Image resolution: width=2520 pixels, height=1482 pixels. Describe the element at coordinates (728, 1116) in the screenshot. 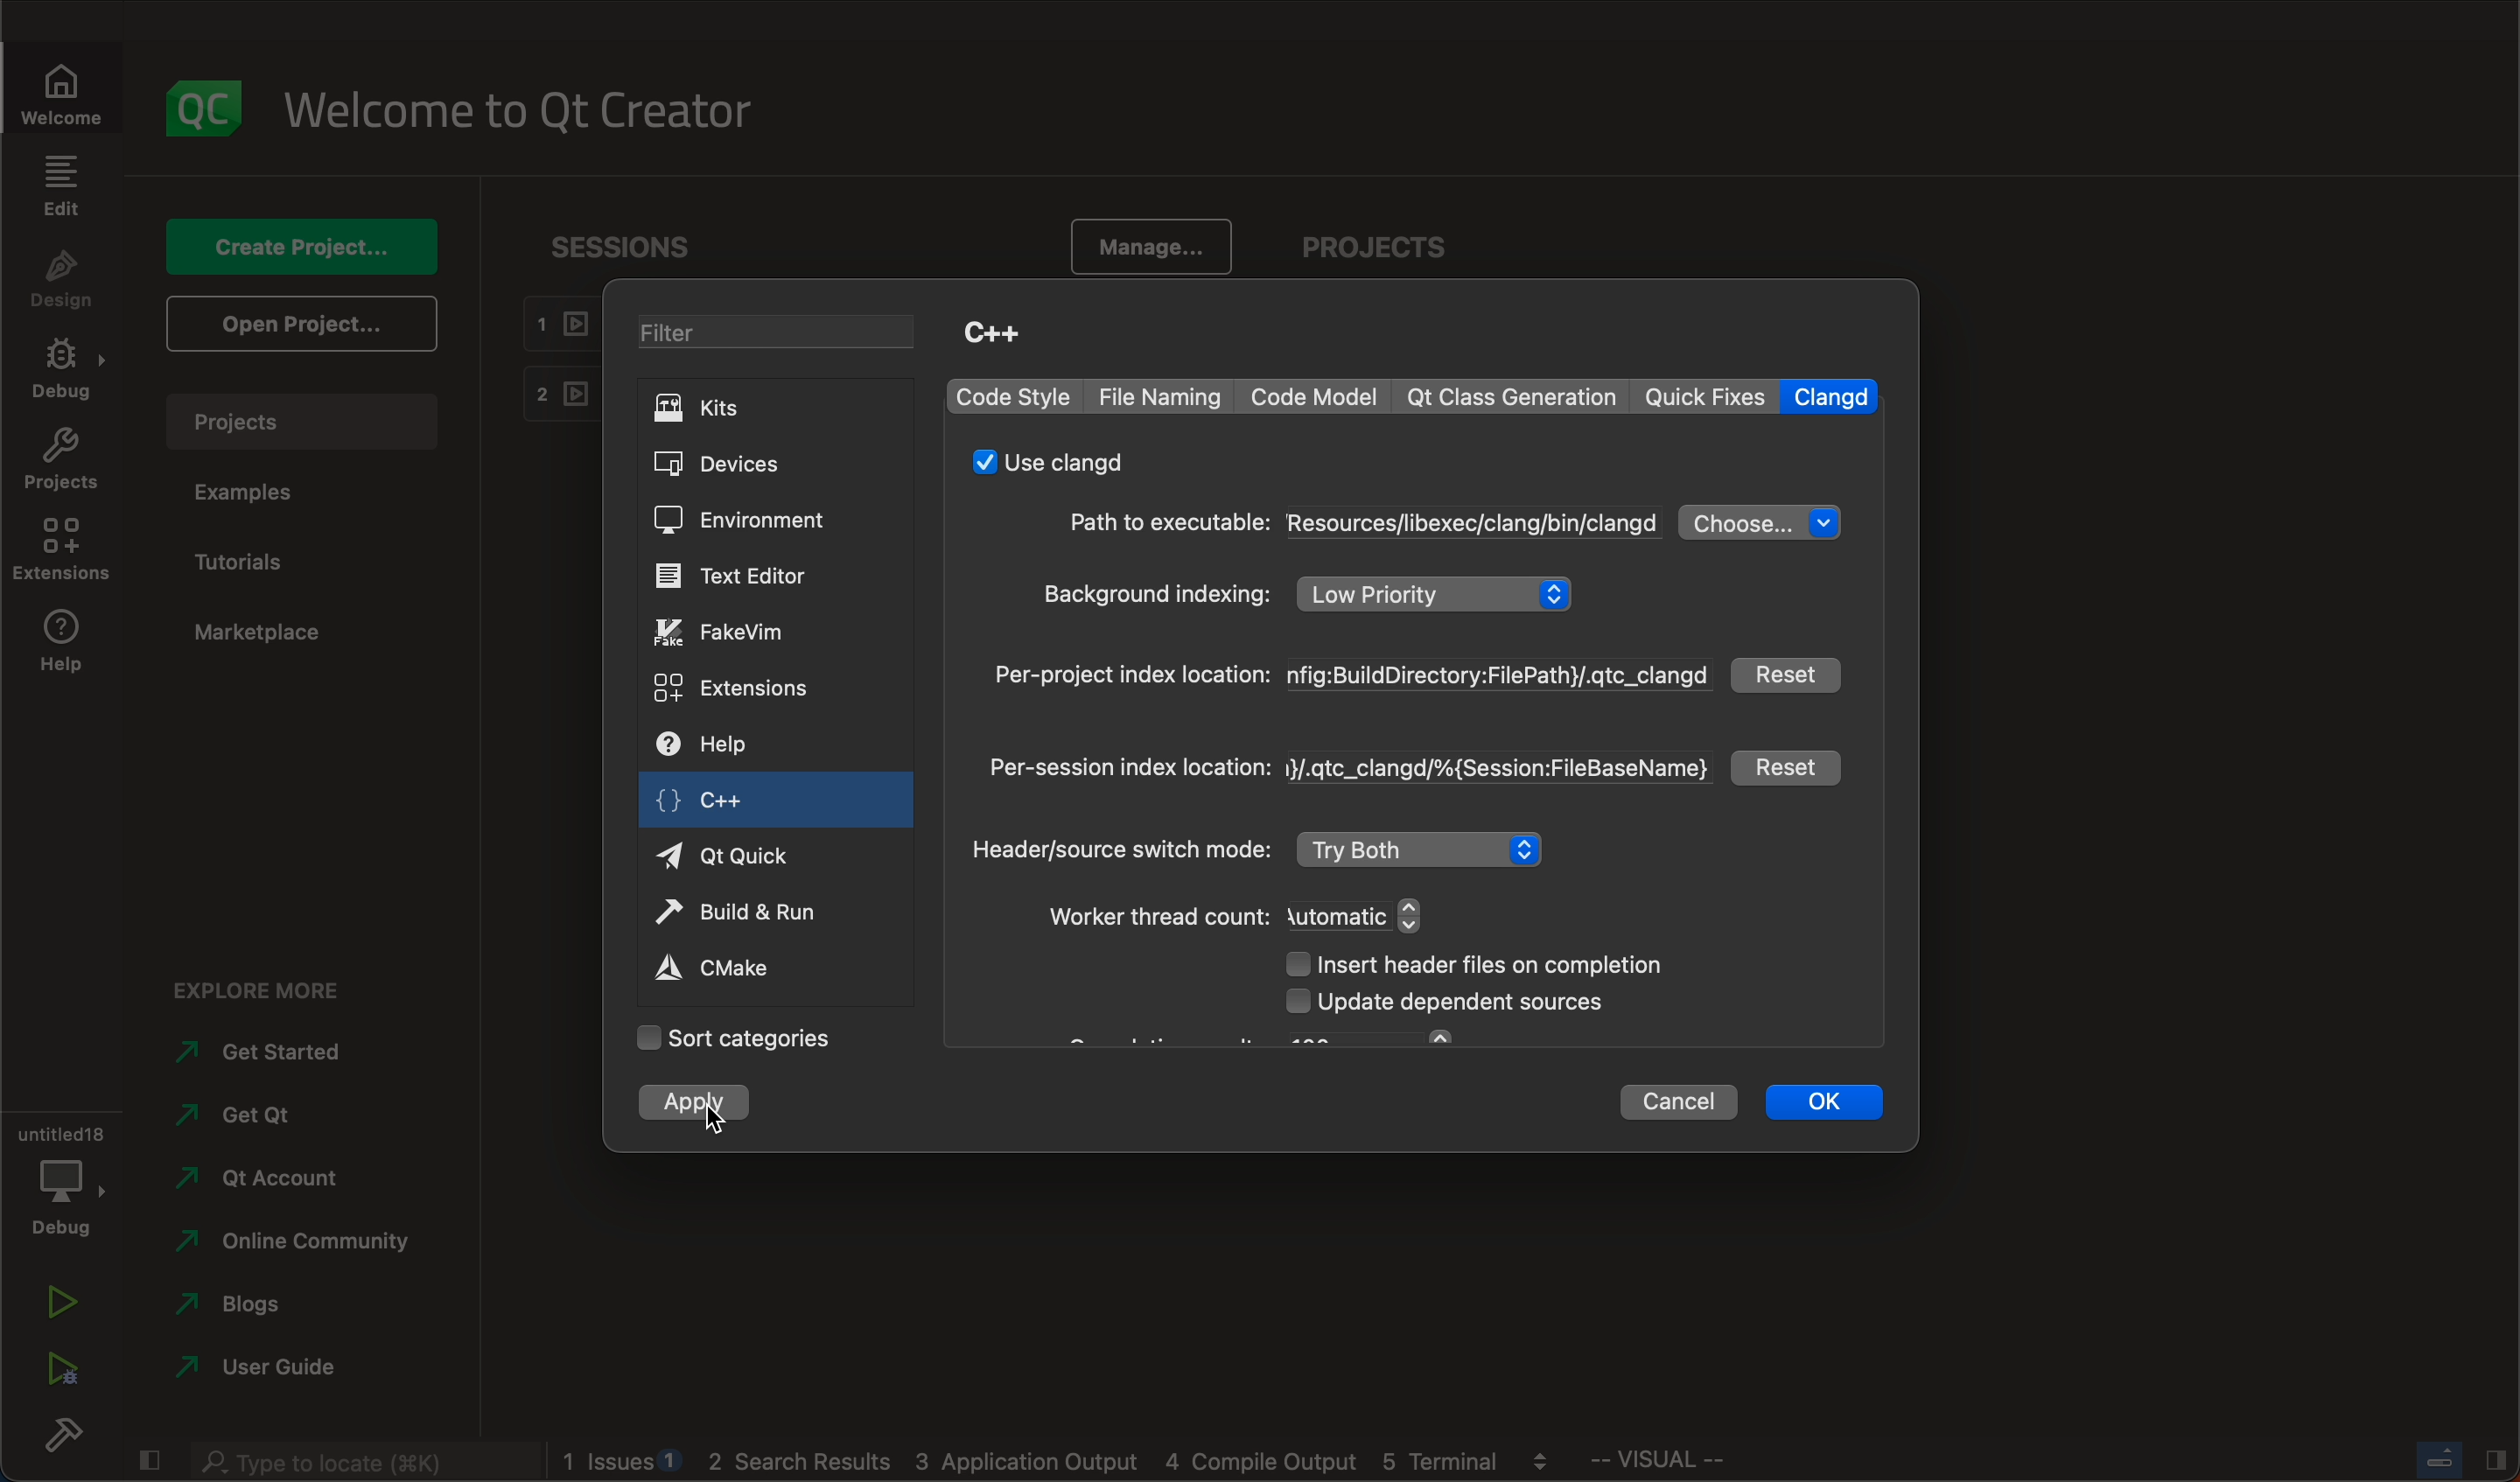

I see `cursor` at that location.